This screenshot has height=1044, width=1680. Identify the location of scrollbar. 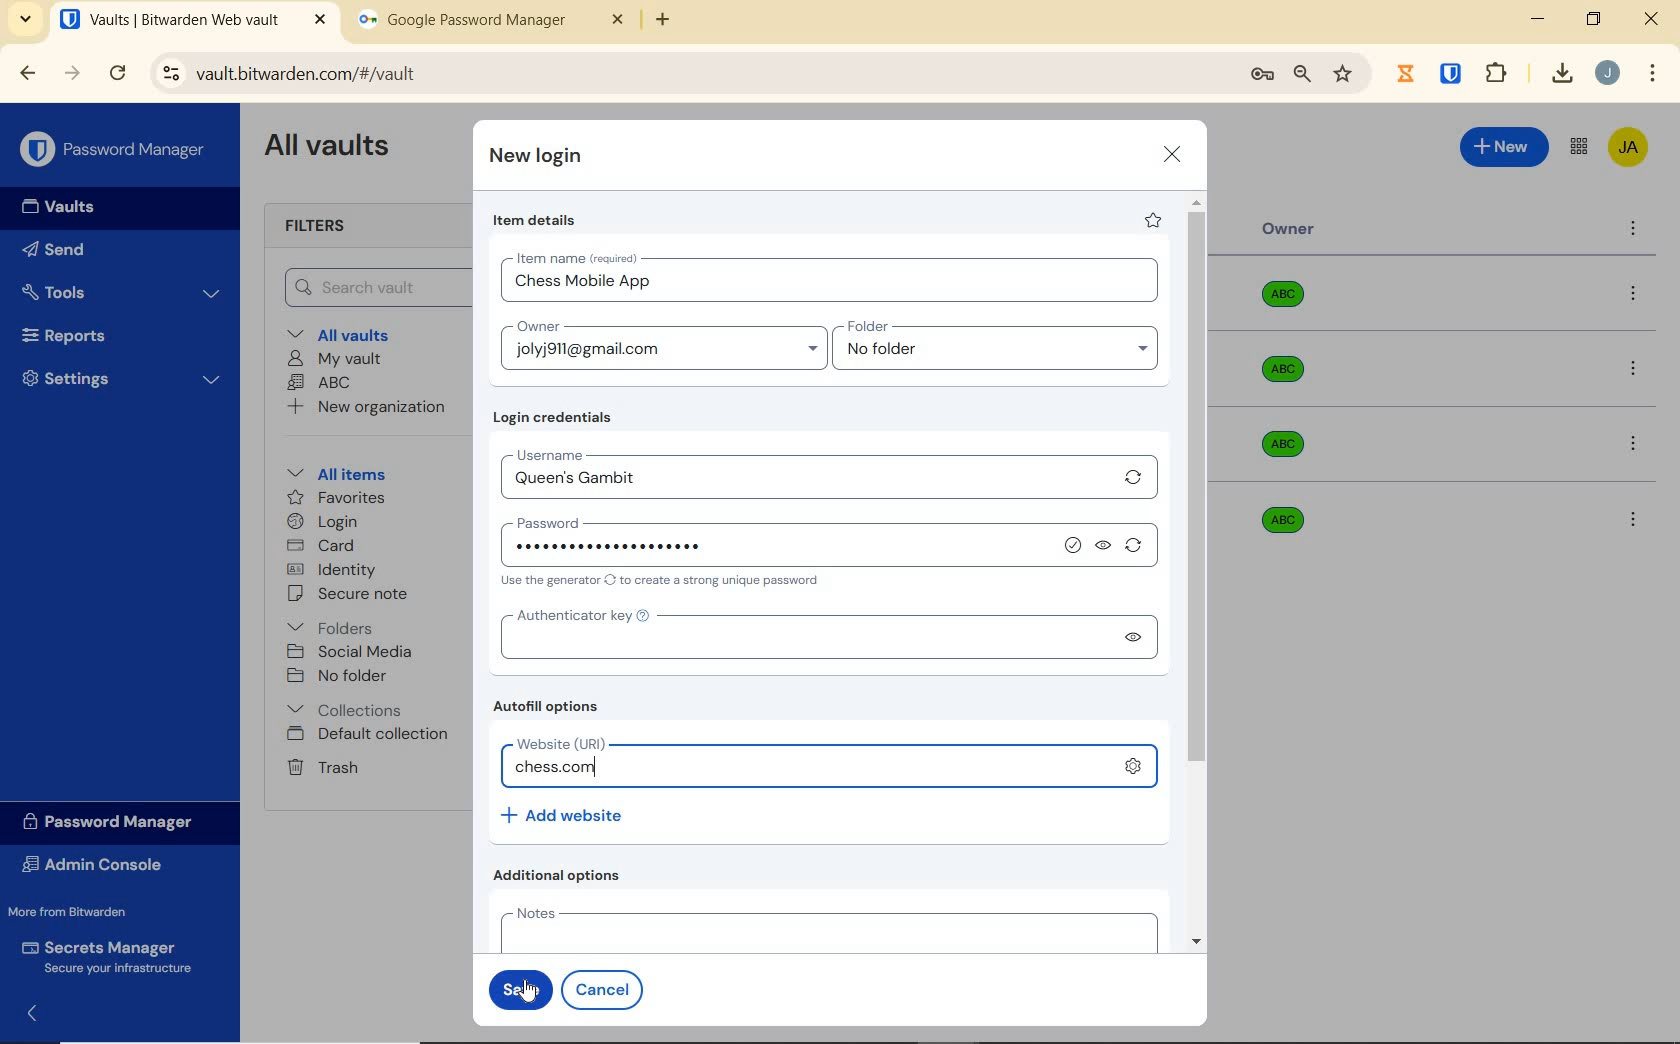
(1199, 572).